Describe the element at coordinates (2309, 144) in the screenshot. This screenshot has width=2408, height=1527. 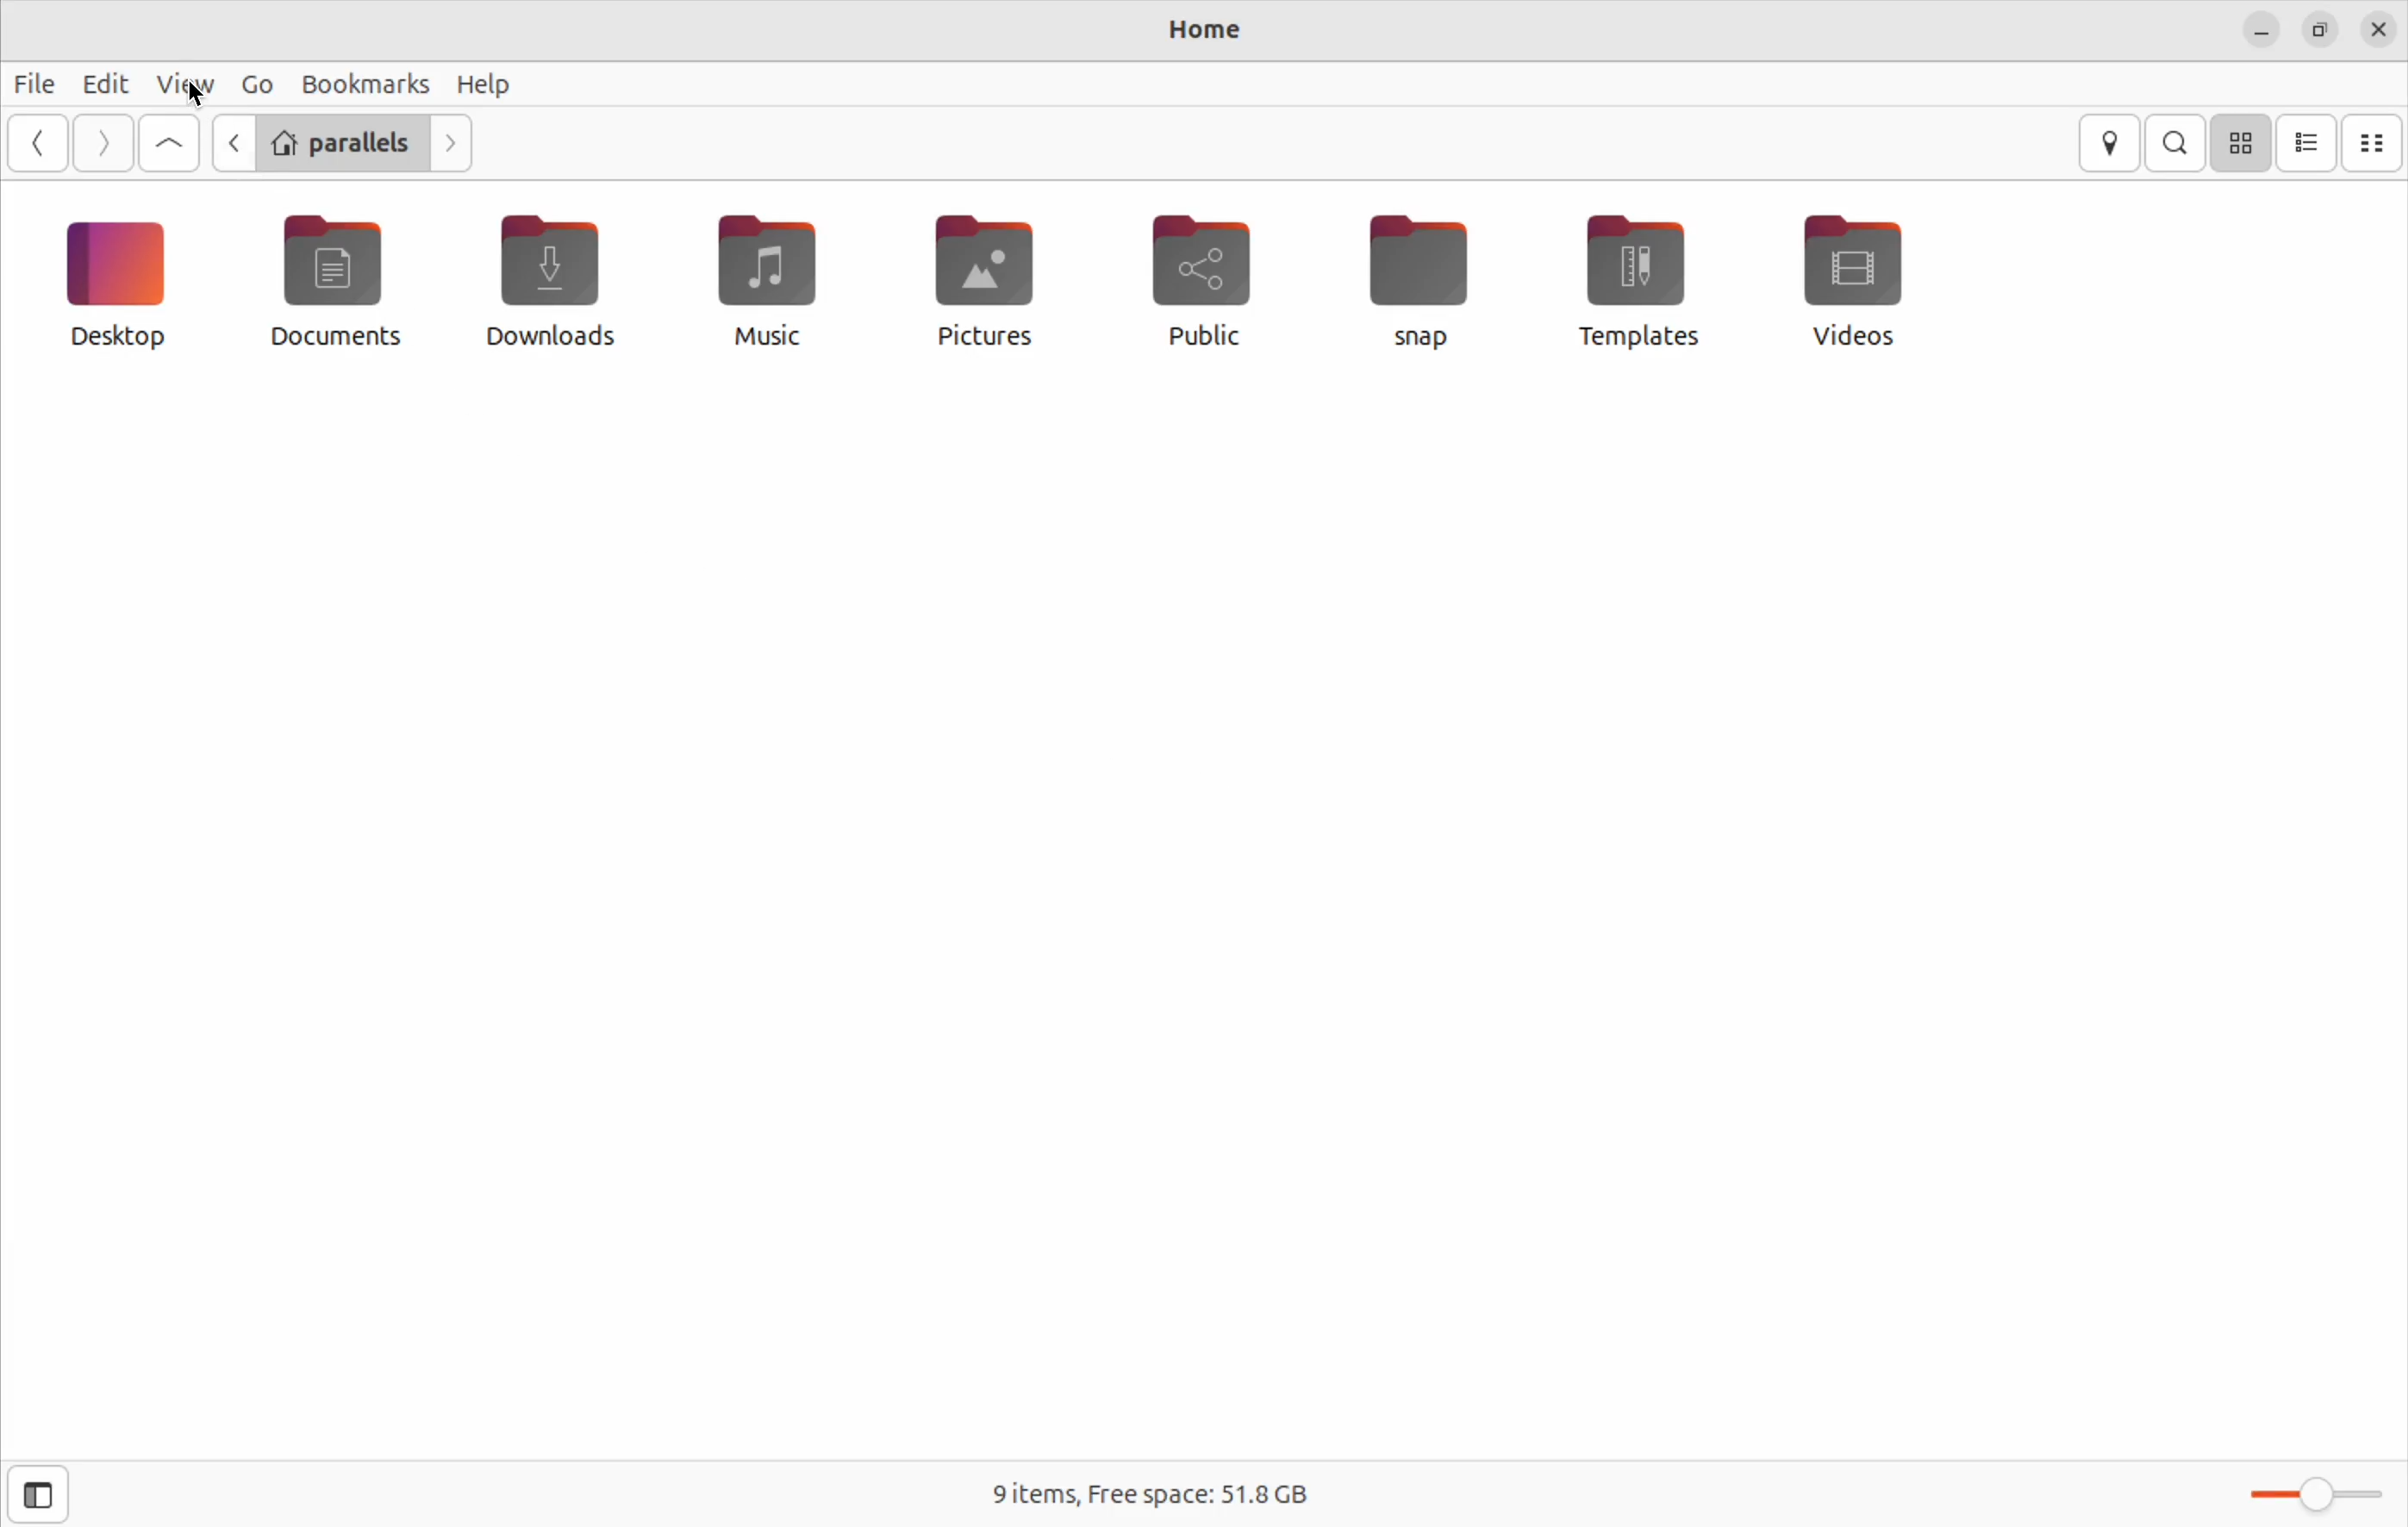
I see `list view` at that location.